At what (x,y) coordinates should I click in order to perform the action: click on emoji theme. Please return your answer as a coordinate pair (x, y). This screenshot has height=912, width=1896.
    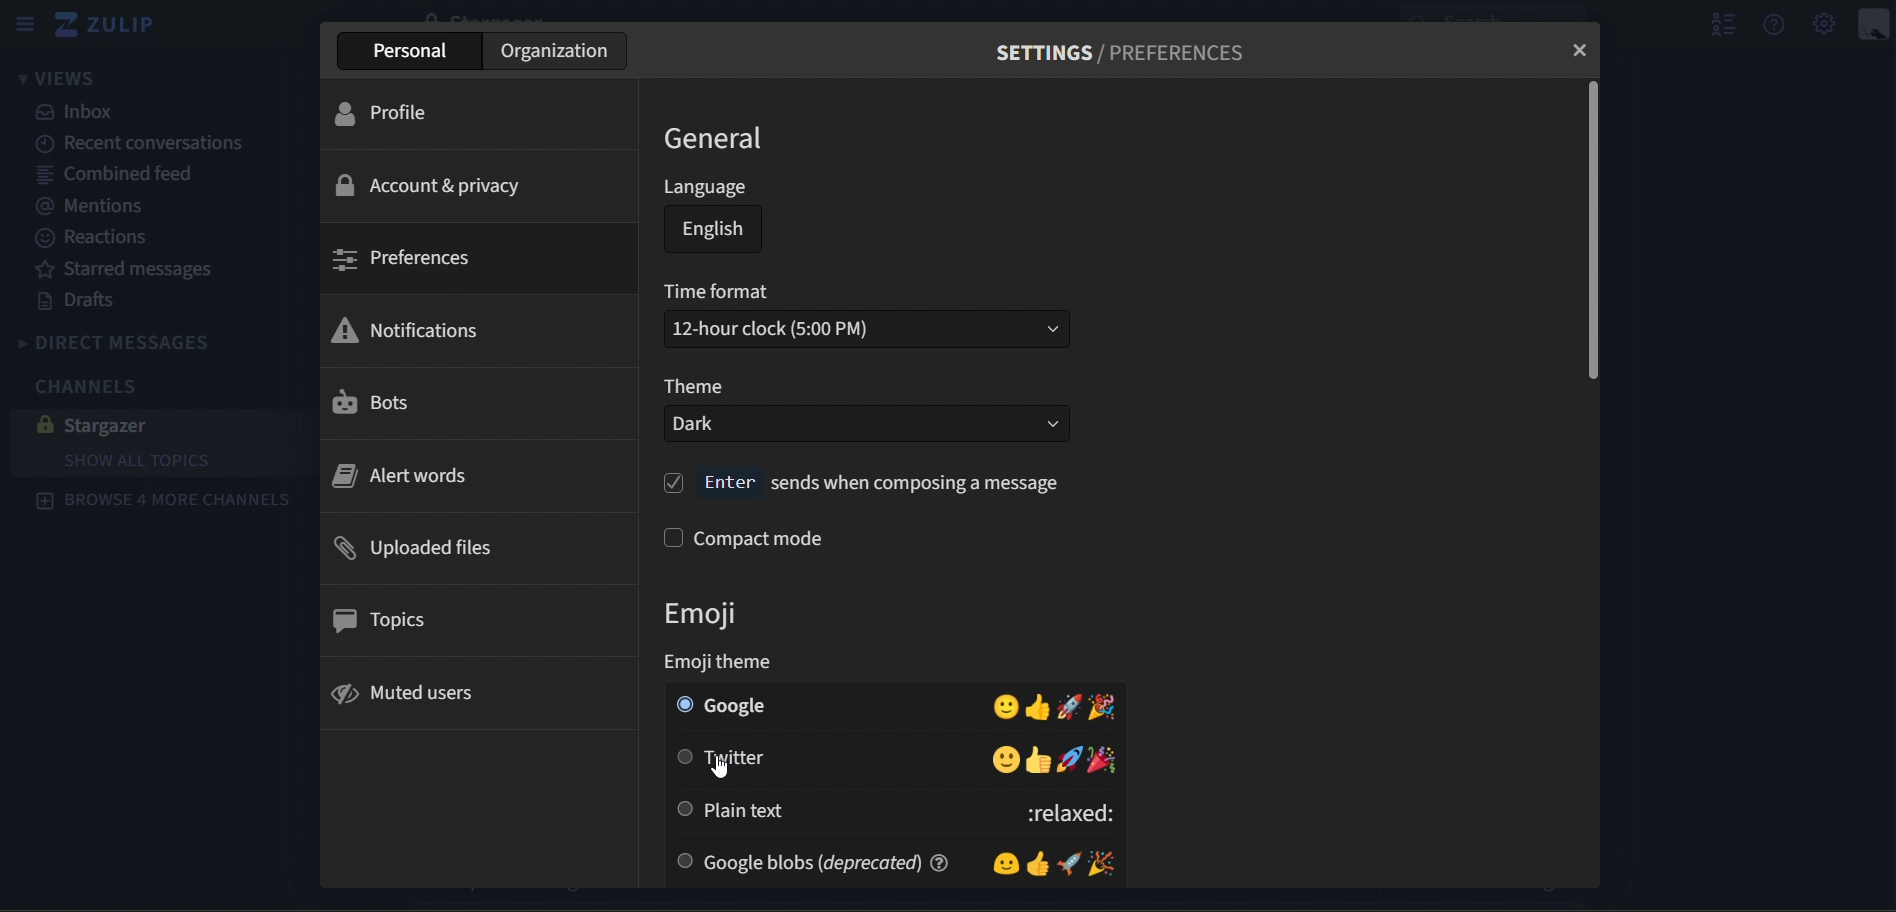
    Looking at the image, I should click on (730, 663).